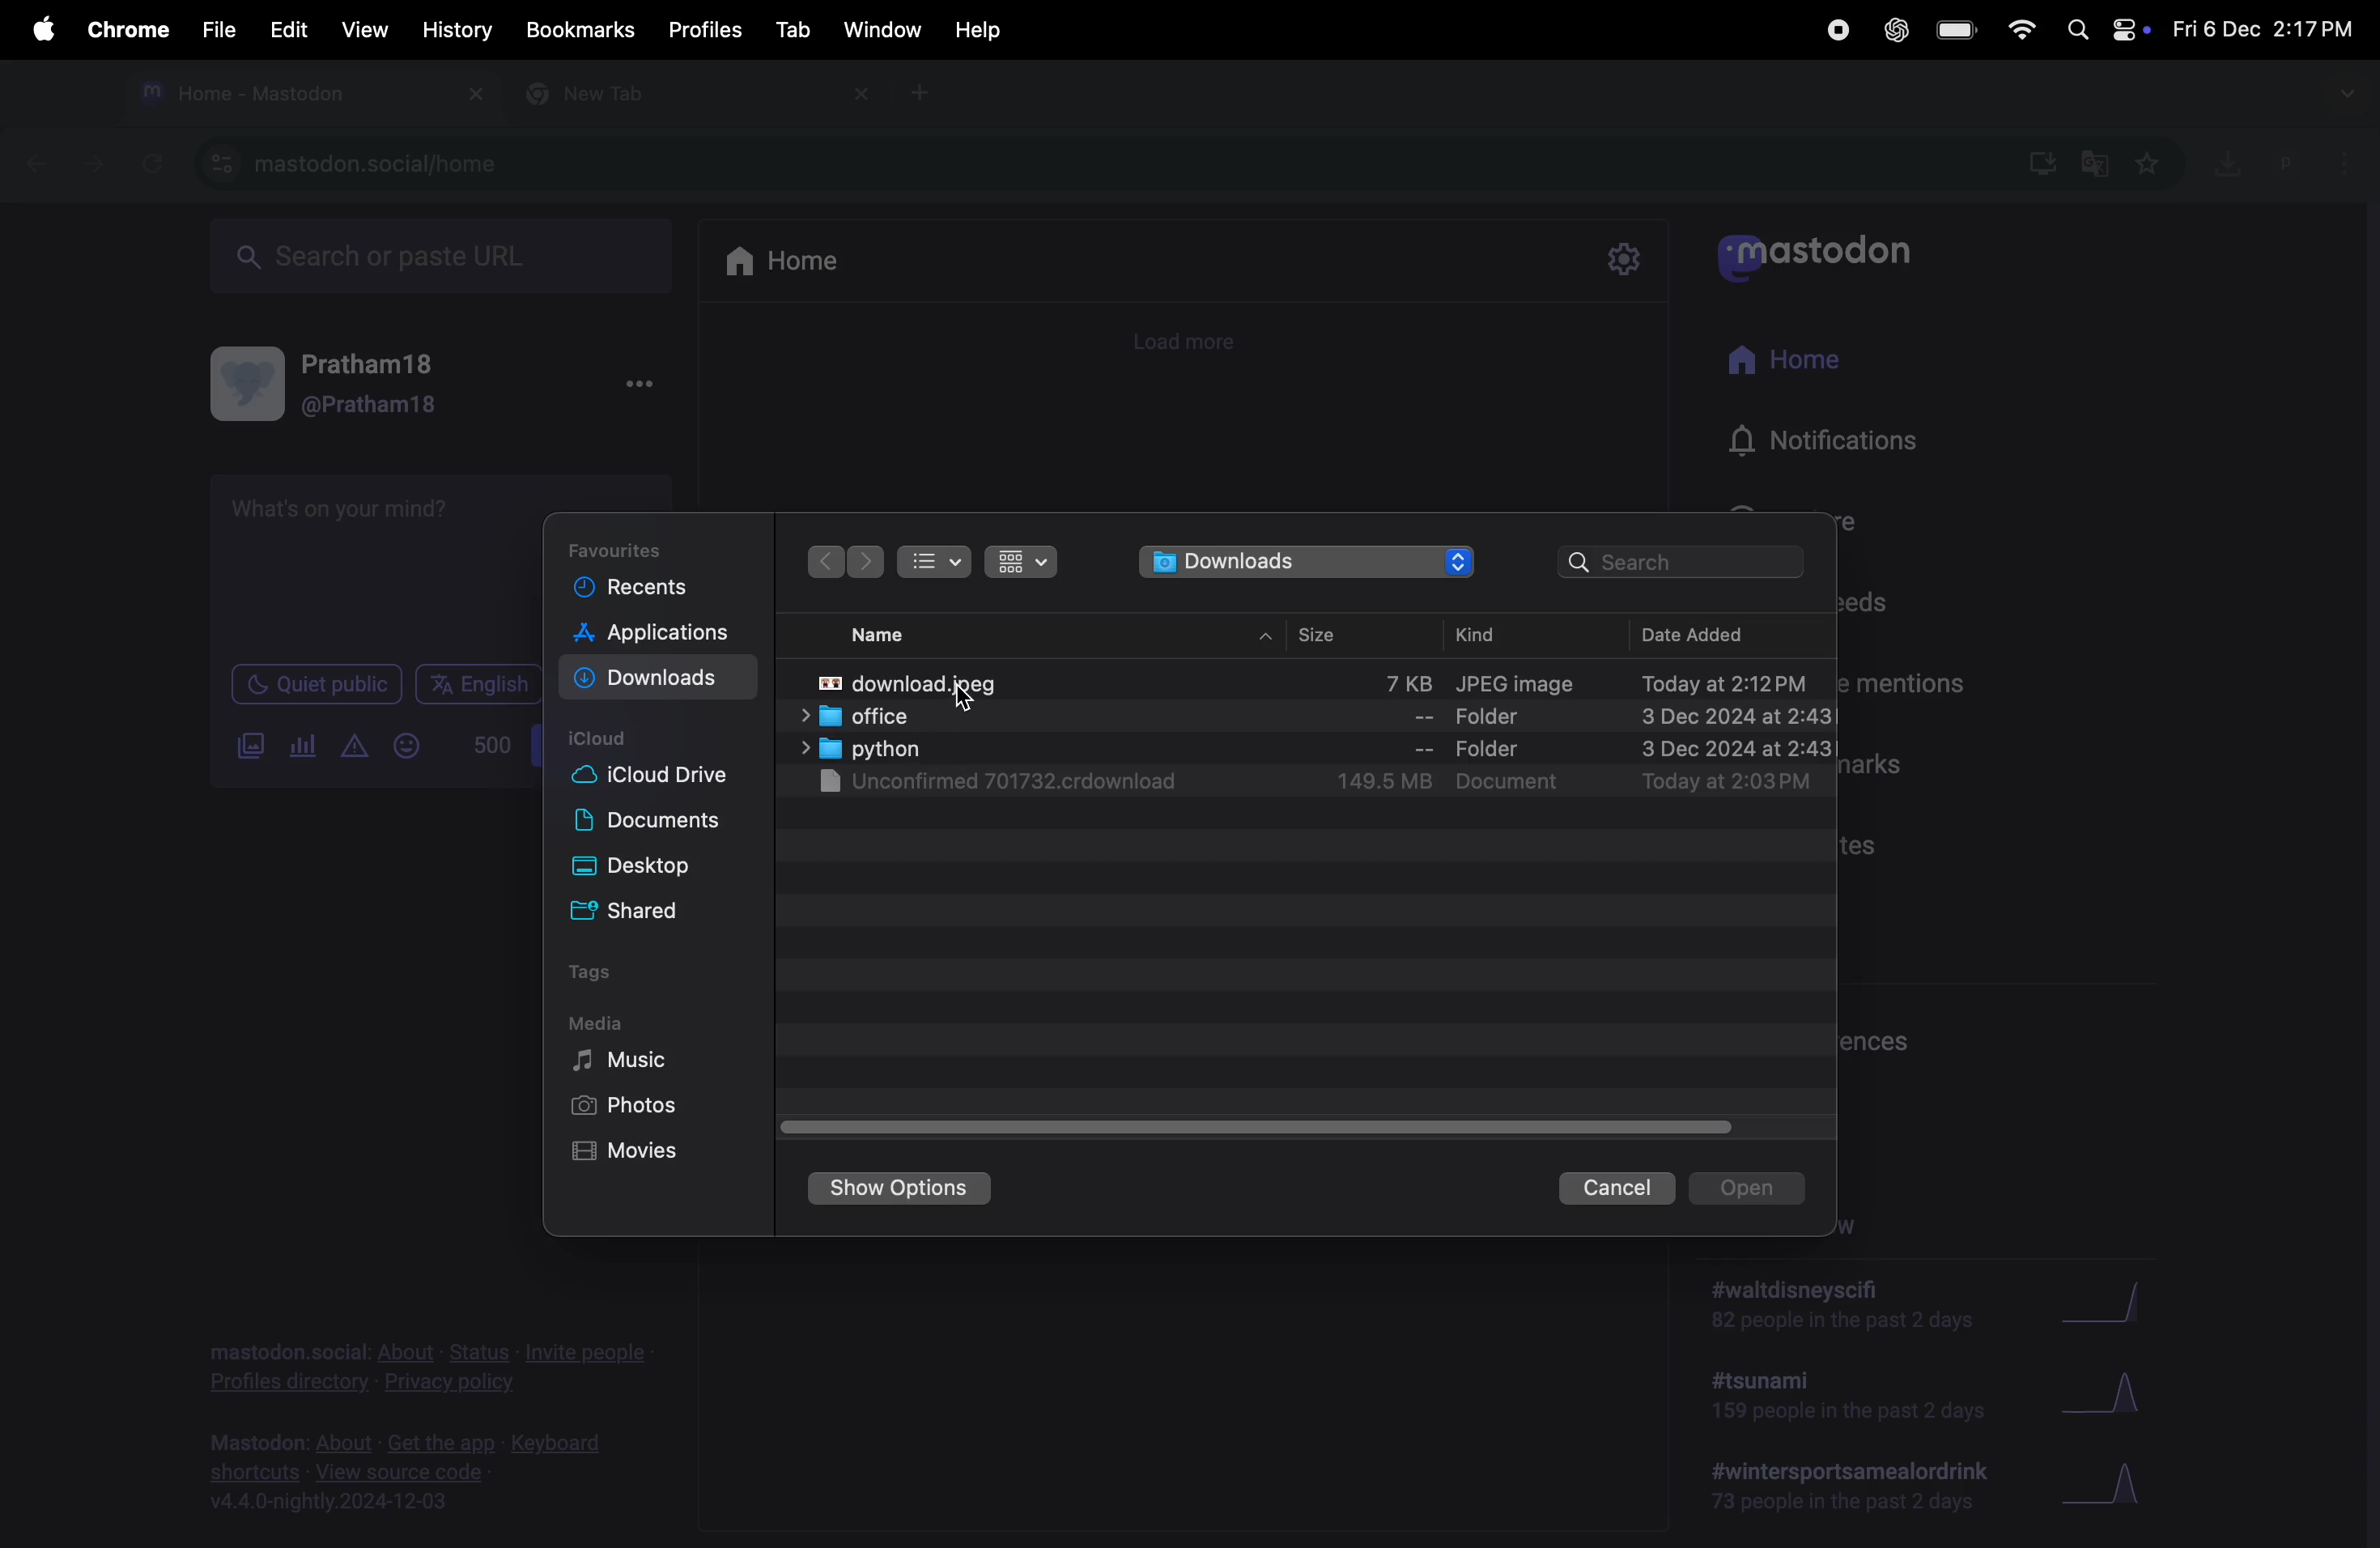  Describe the element at coordinates (1832, 441) in the screenshot. I see `notifications` at that location.